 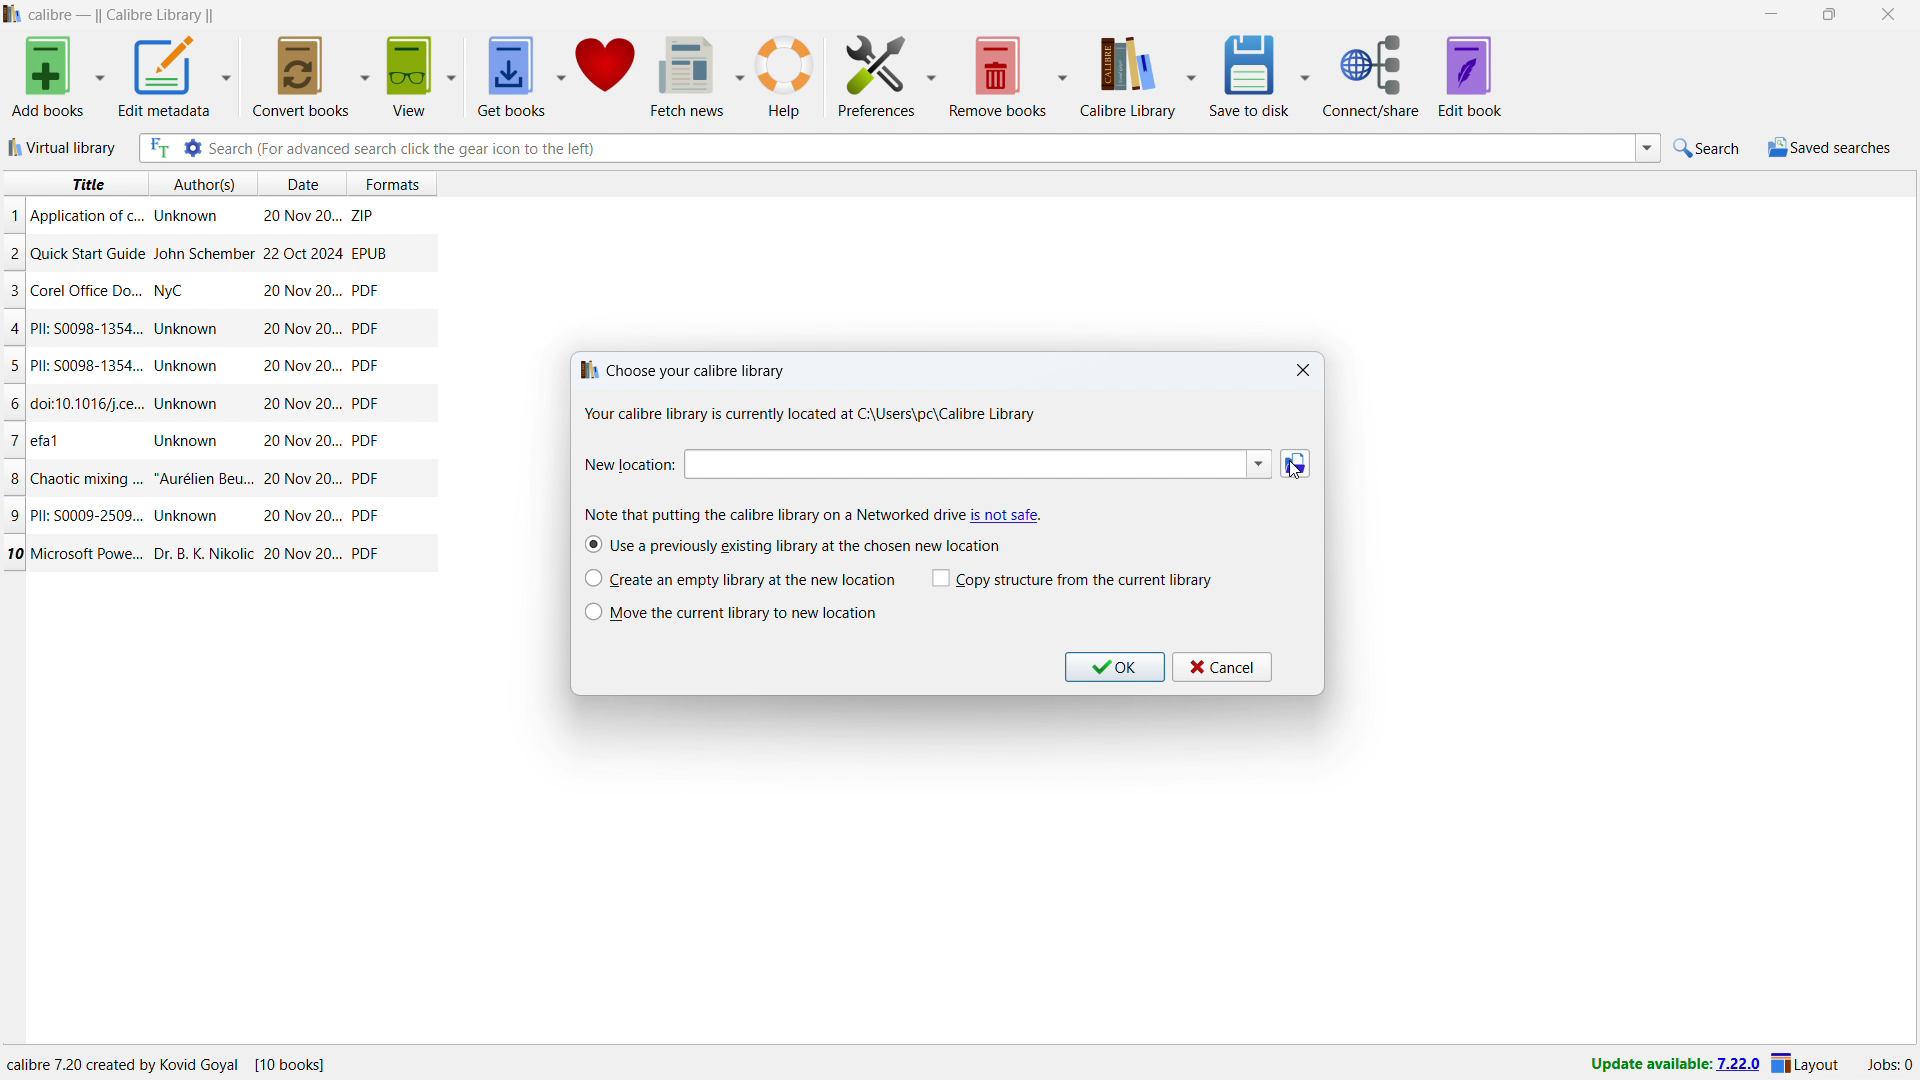 I want to click on 5, so click(x=14, y=367).